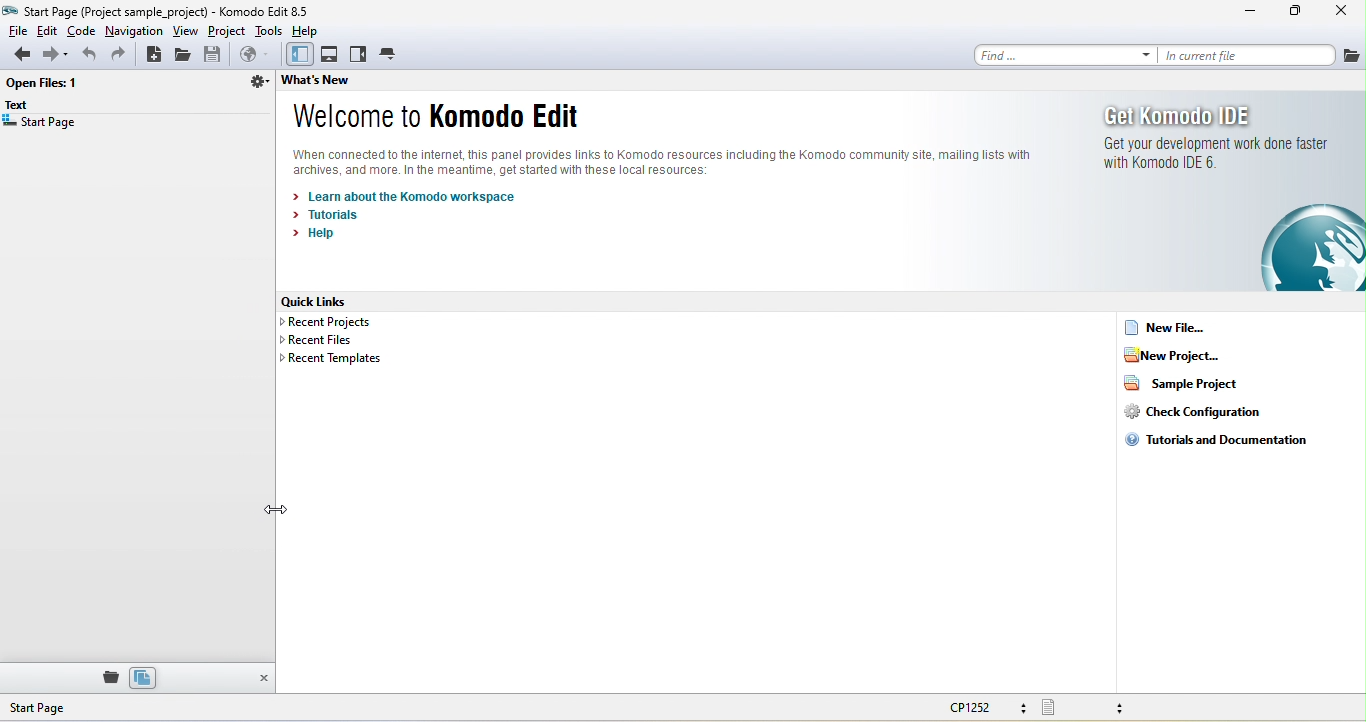 This screenshot has width=1366, height=722. I want to click on help, so click(310, 30).